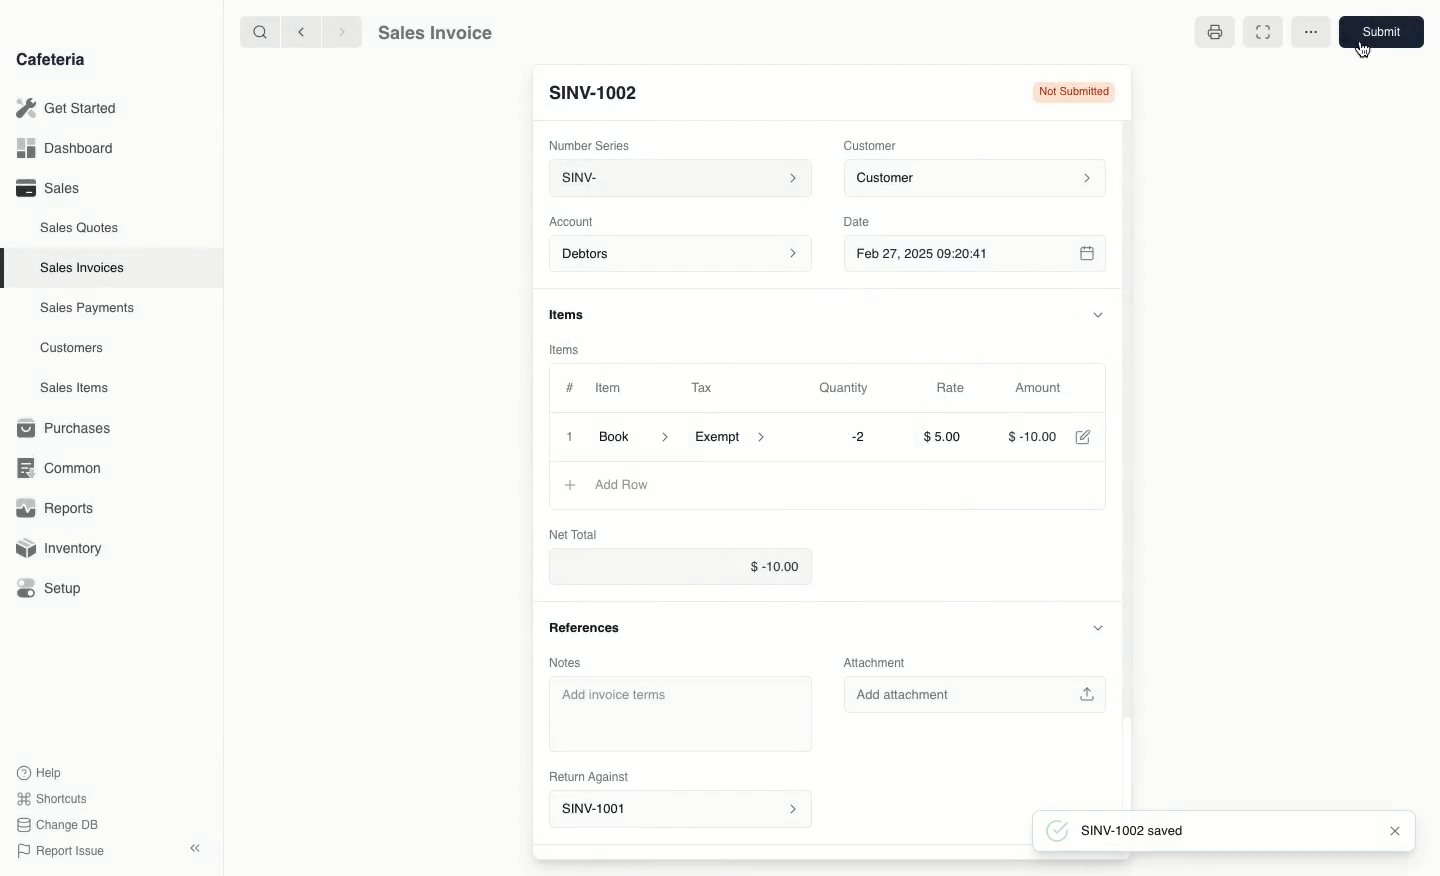 The height and width of the screenshot is (876, 1440). I want to click on Sales Payments, so click(88, 309).